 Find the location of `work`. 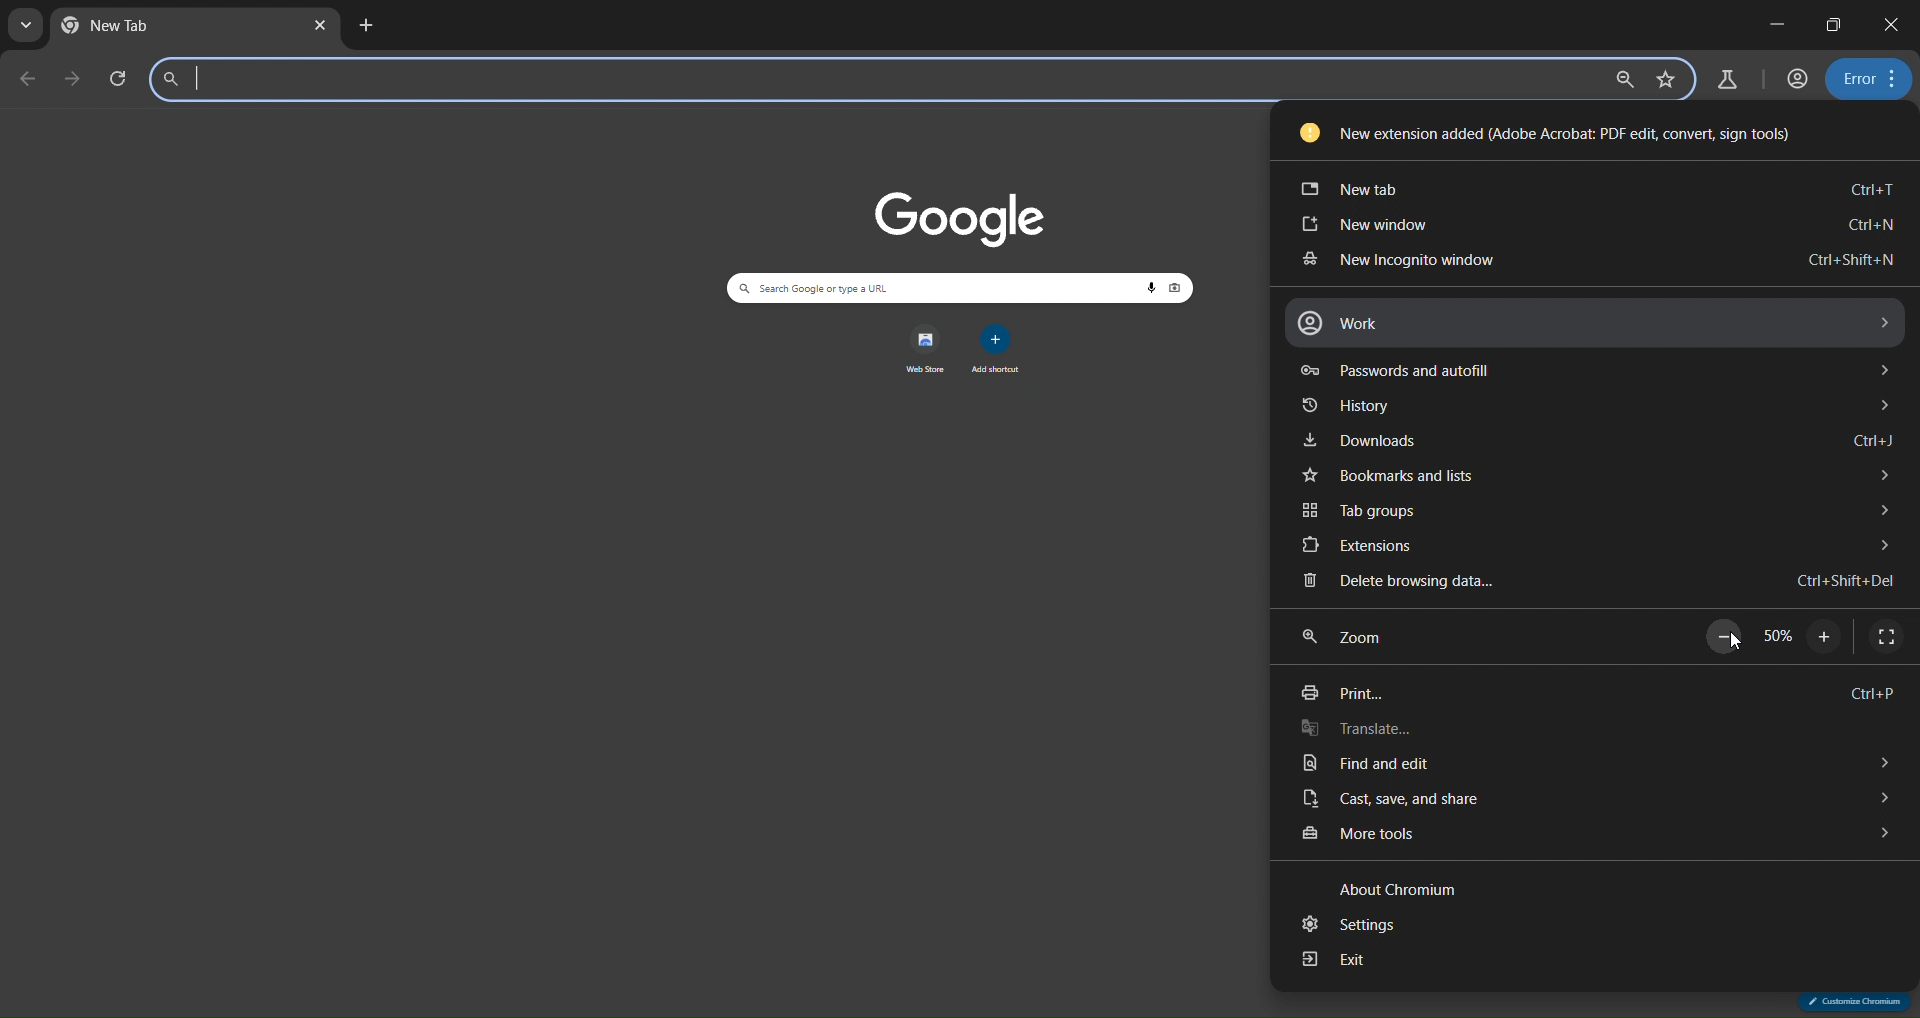

work is located at coordinates (1596, 323).